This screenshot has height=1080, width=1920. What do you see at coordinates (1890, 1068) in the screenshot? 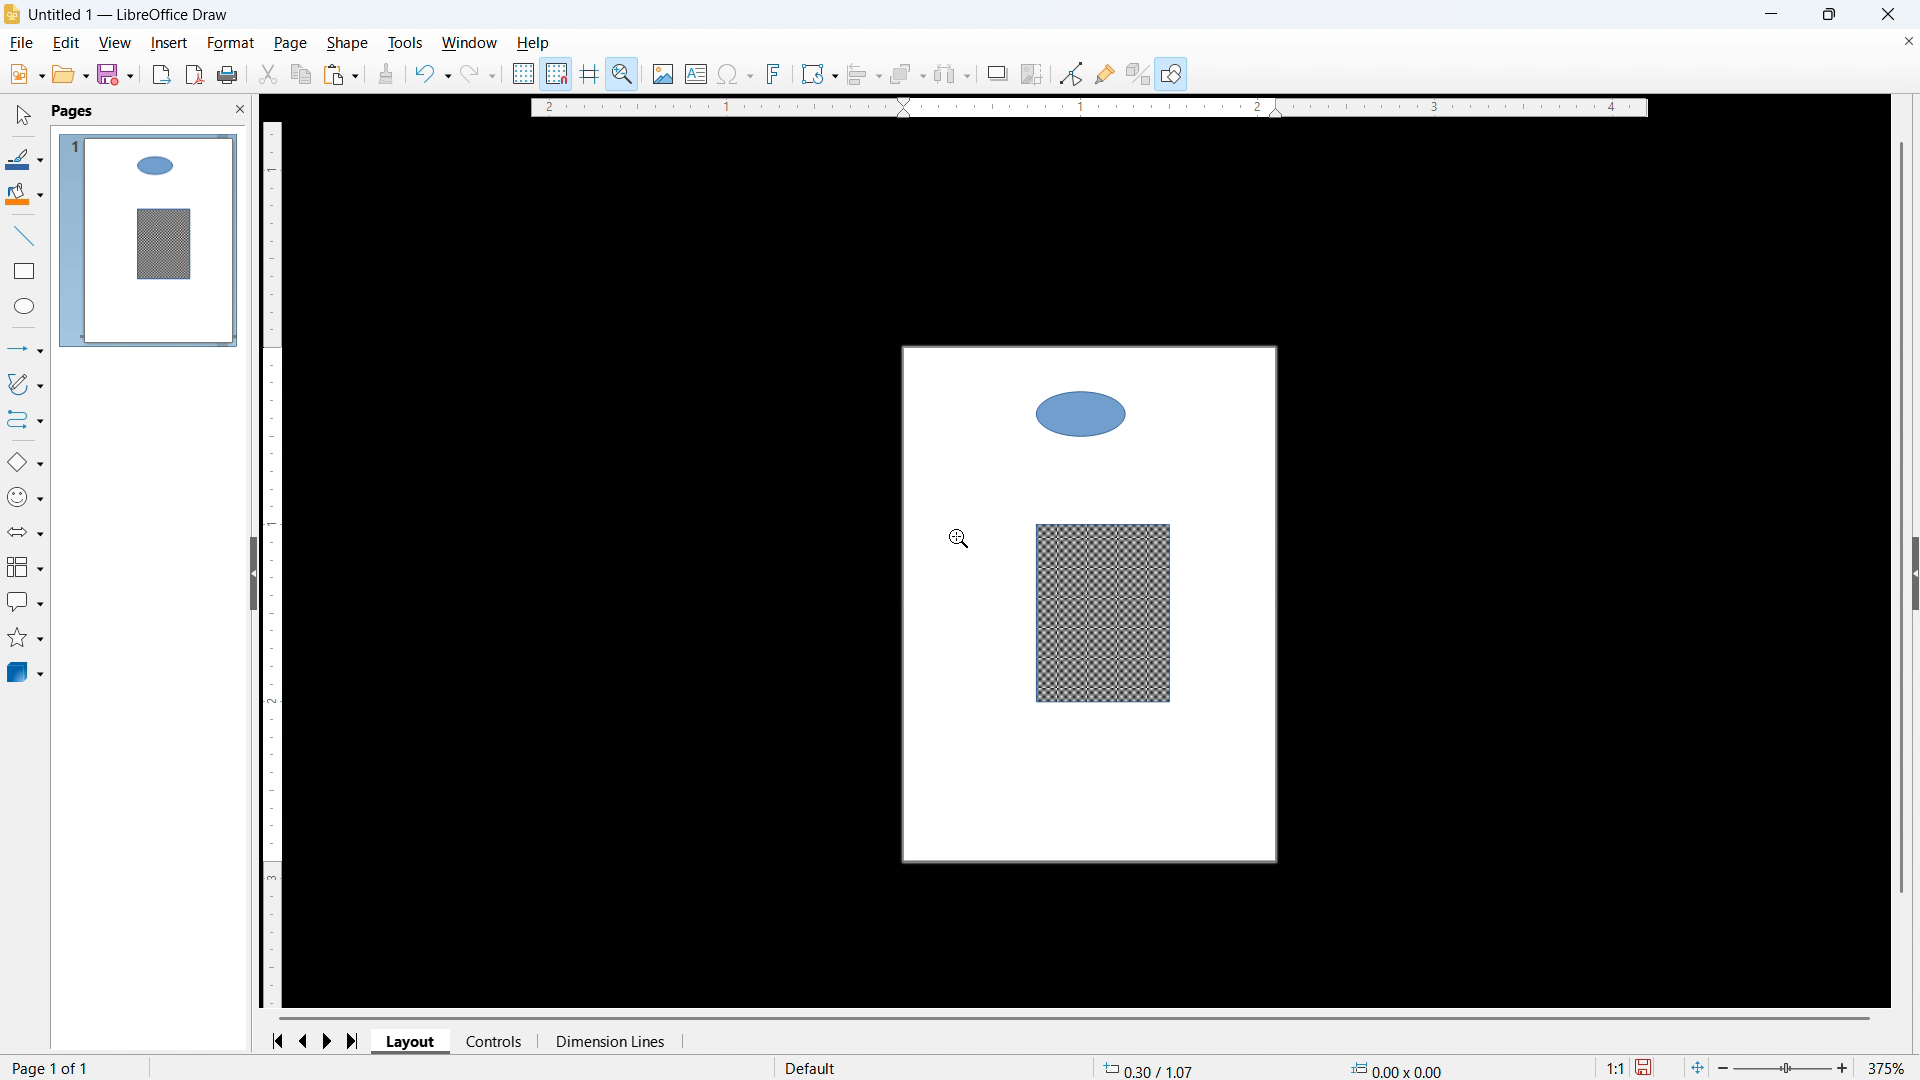
I see `Zoom level updated ` at bounding box center [1890, 1068].